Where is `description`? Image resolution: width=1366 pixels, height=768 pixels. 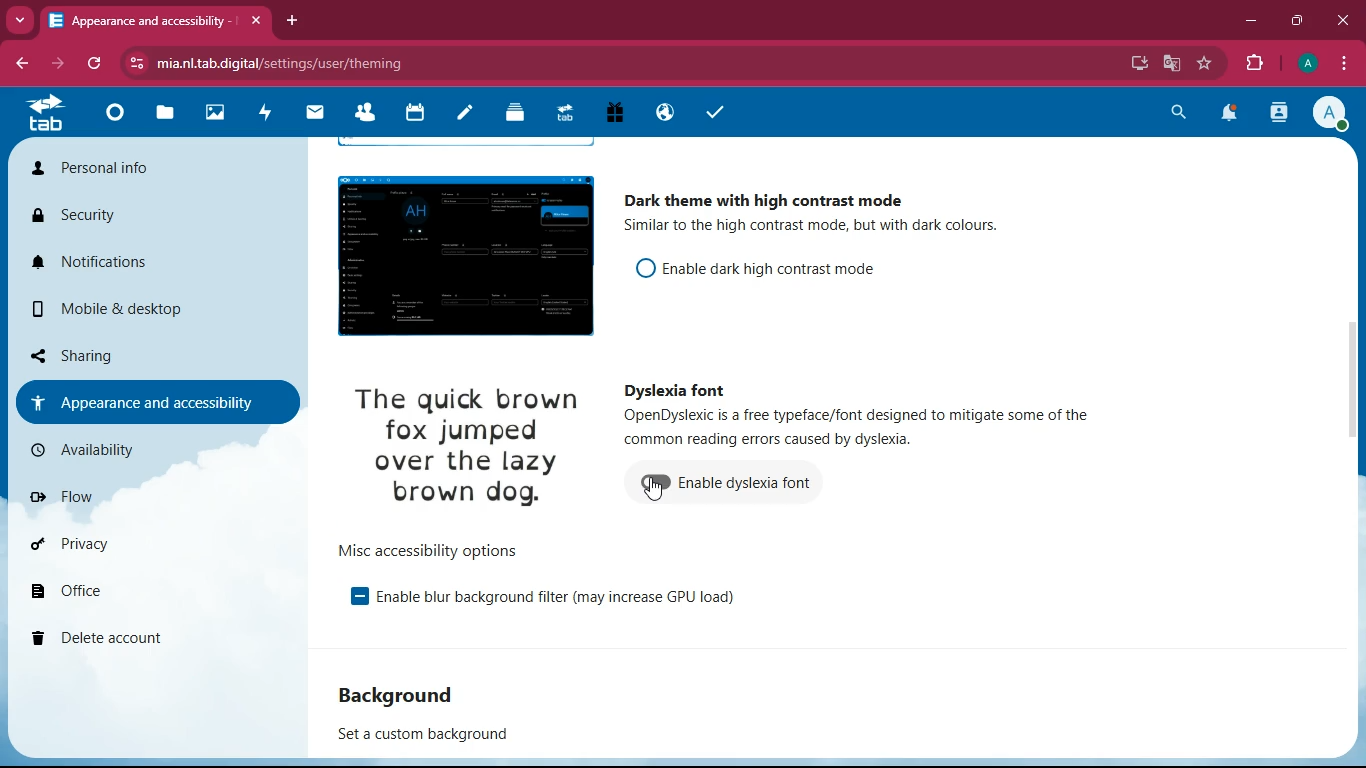
description is located at coordinates (820, 228).